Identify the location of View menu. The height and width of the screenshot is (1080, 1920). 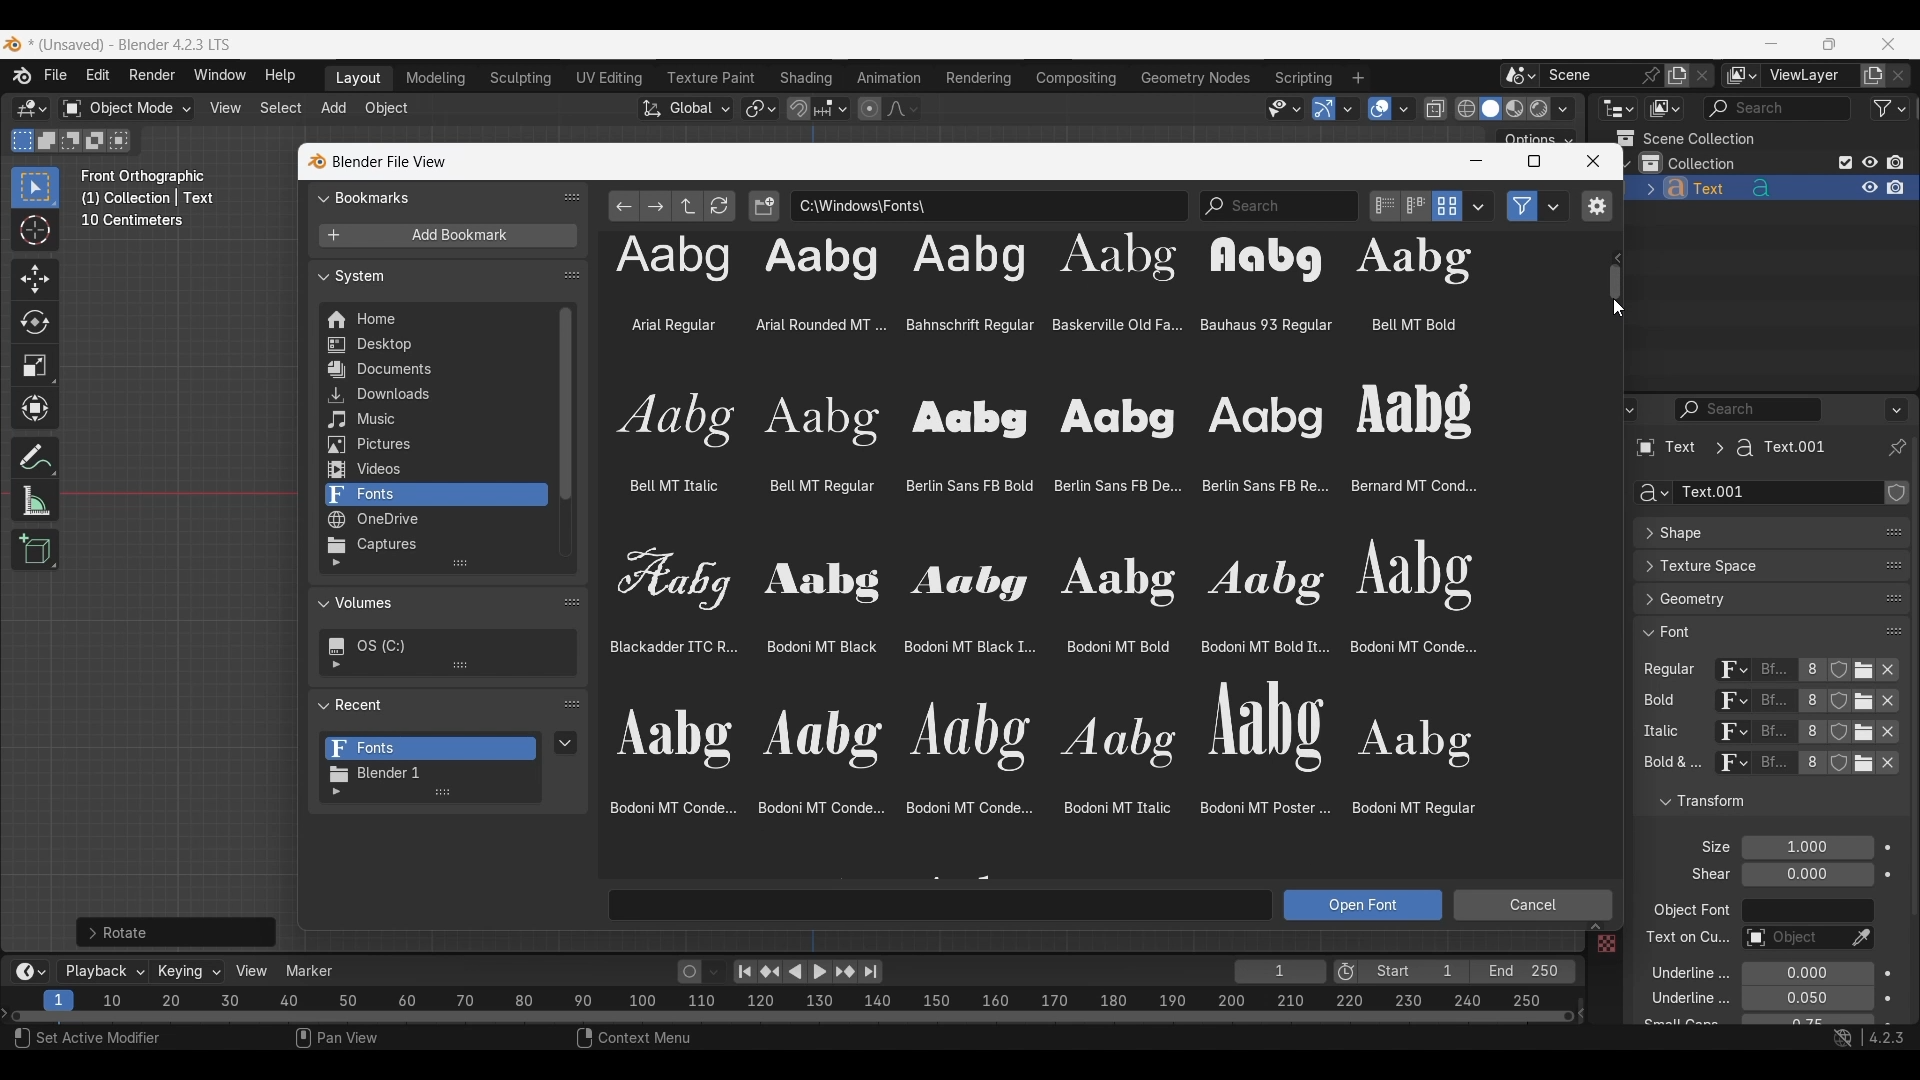
(224, 108).